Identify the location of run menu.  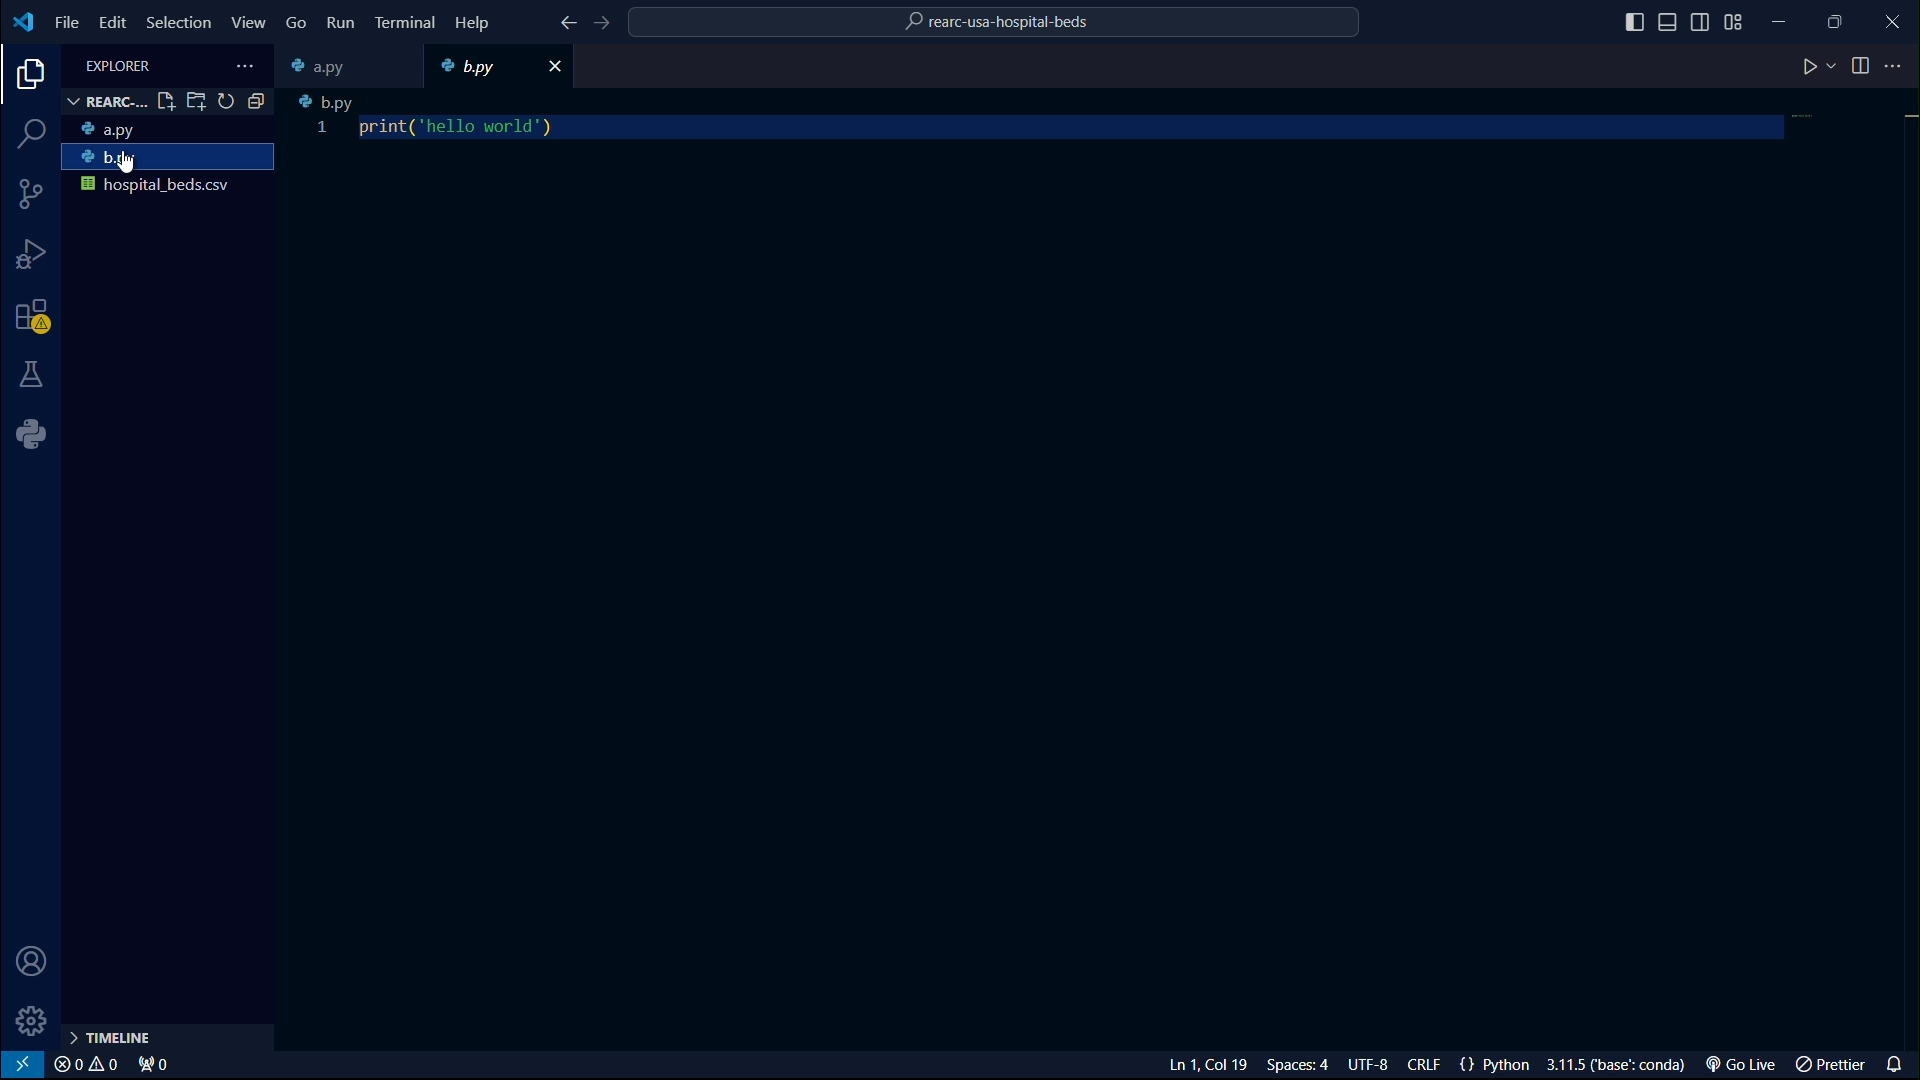
(341, 23).